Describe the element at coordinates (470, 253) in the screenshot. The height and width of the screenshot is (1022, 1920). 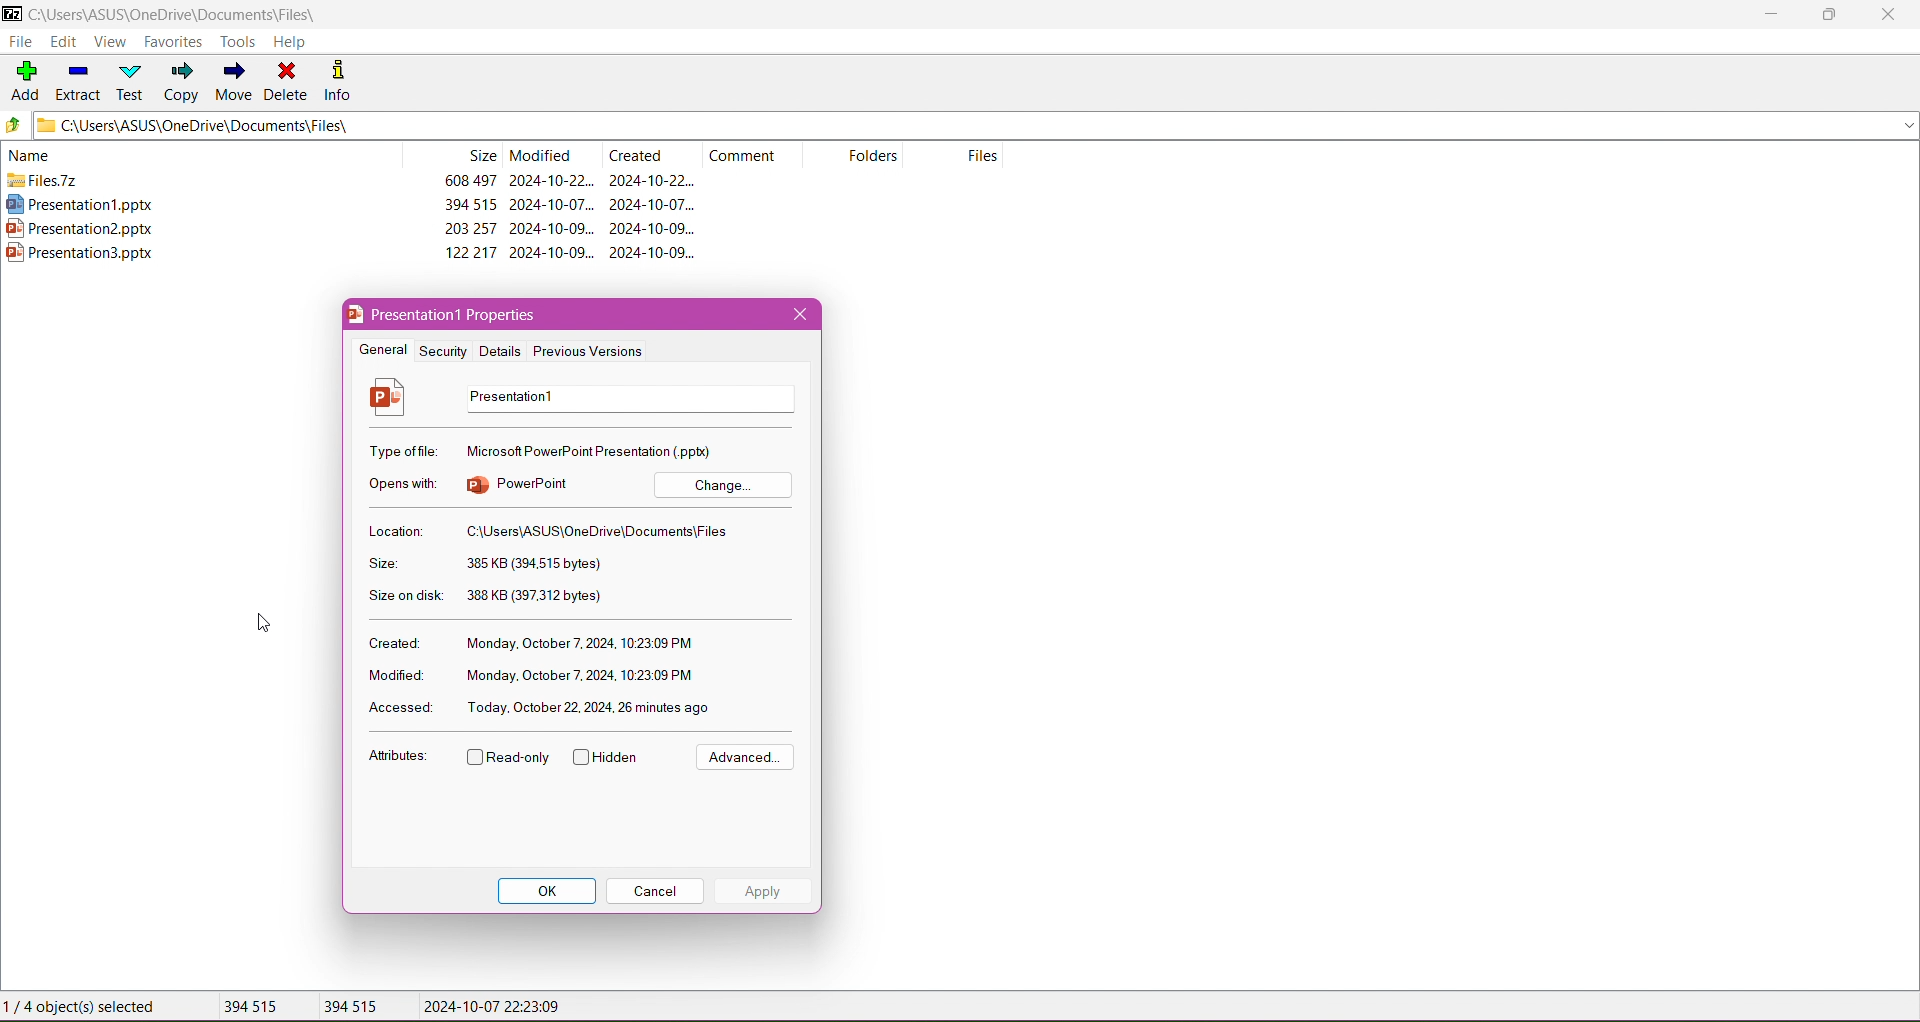
I see `122 217` at that location.